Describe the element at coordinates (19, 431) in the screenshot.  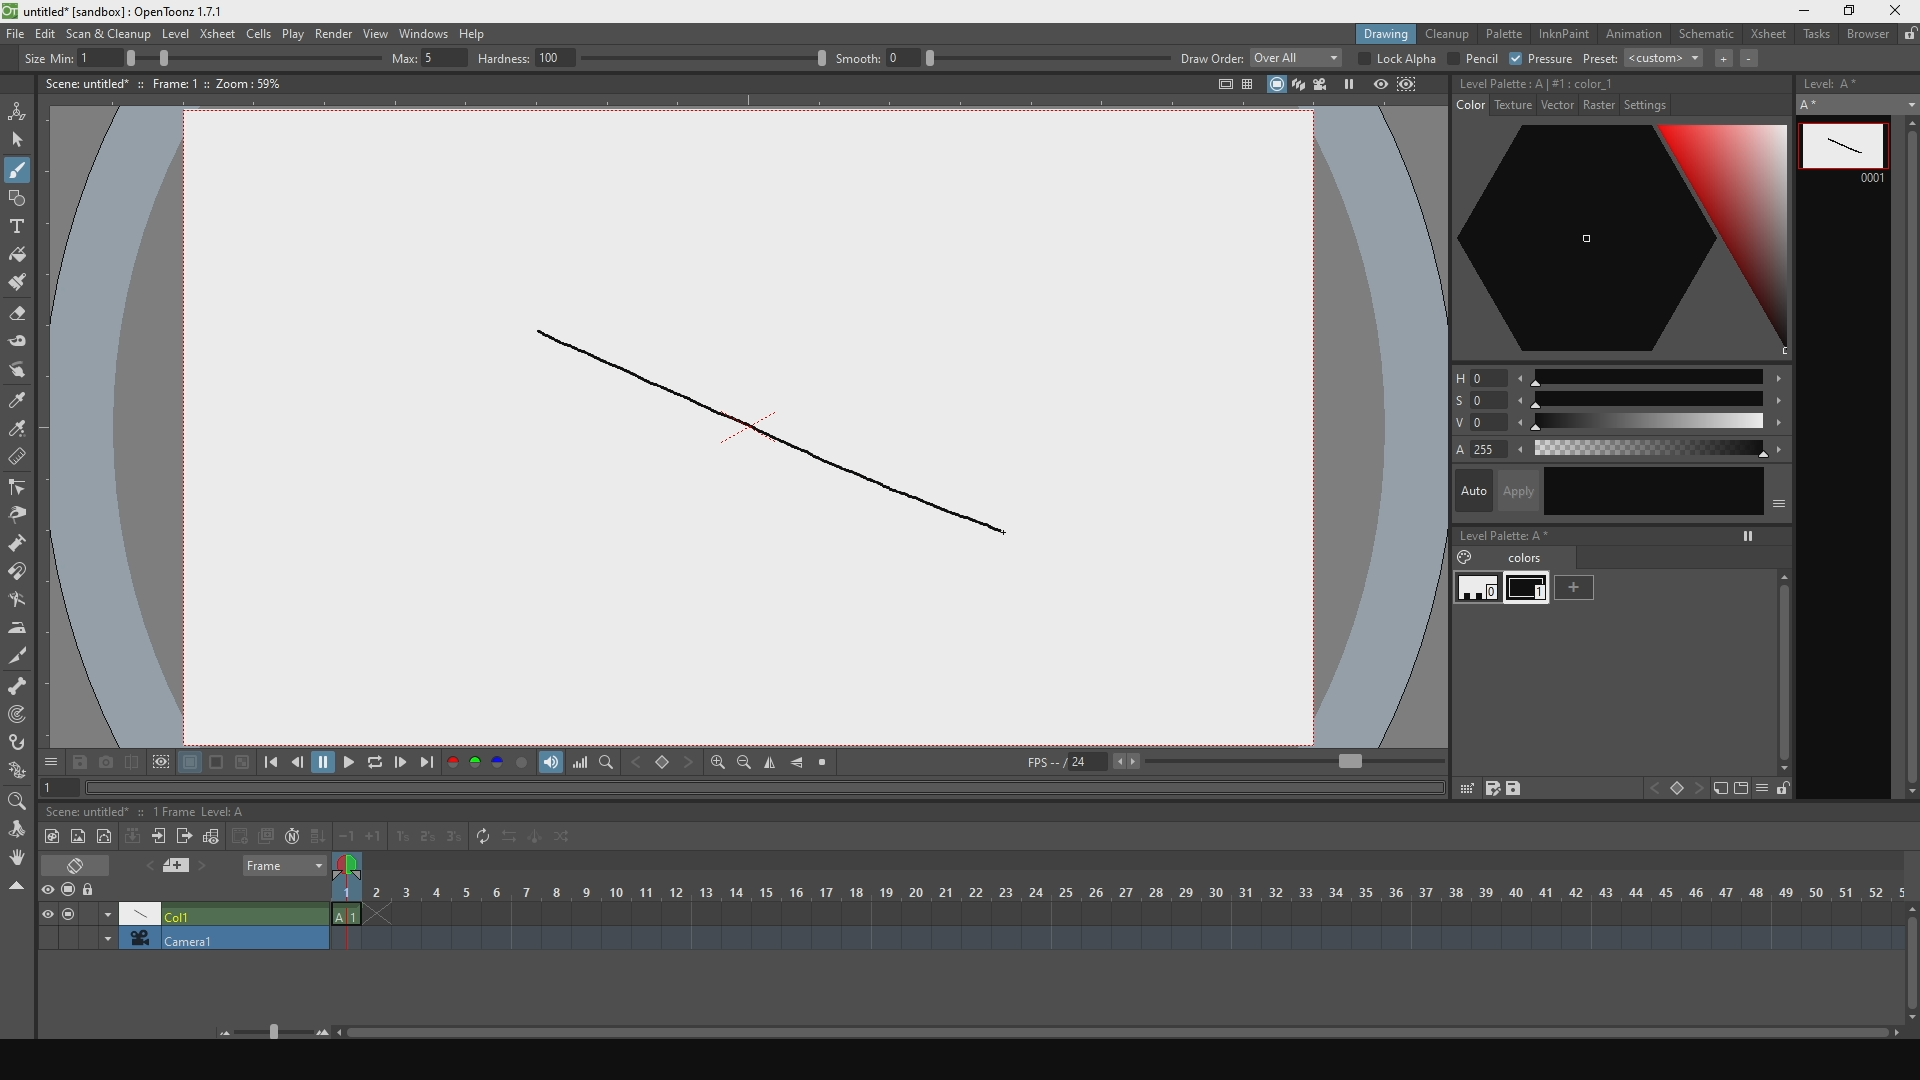
I see `color select` at that location.